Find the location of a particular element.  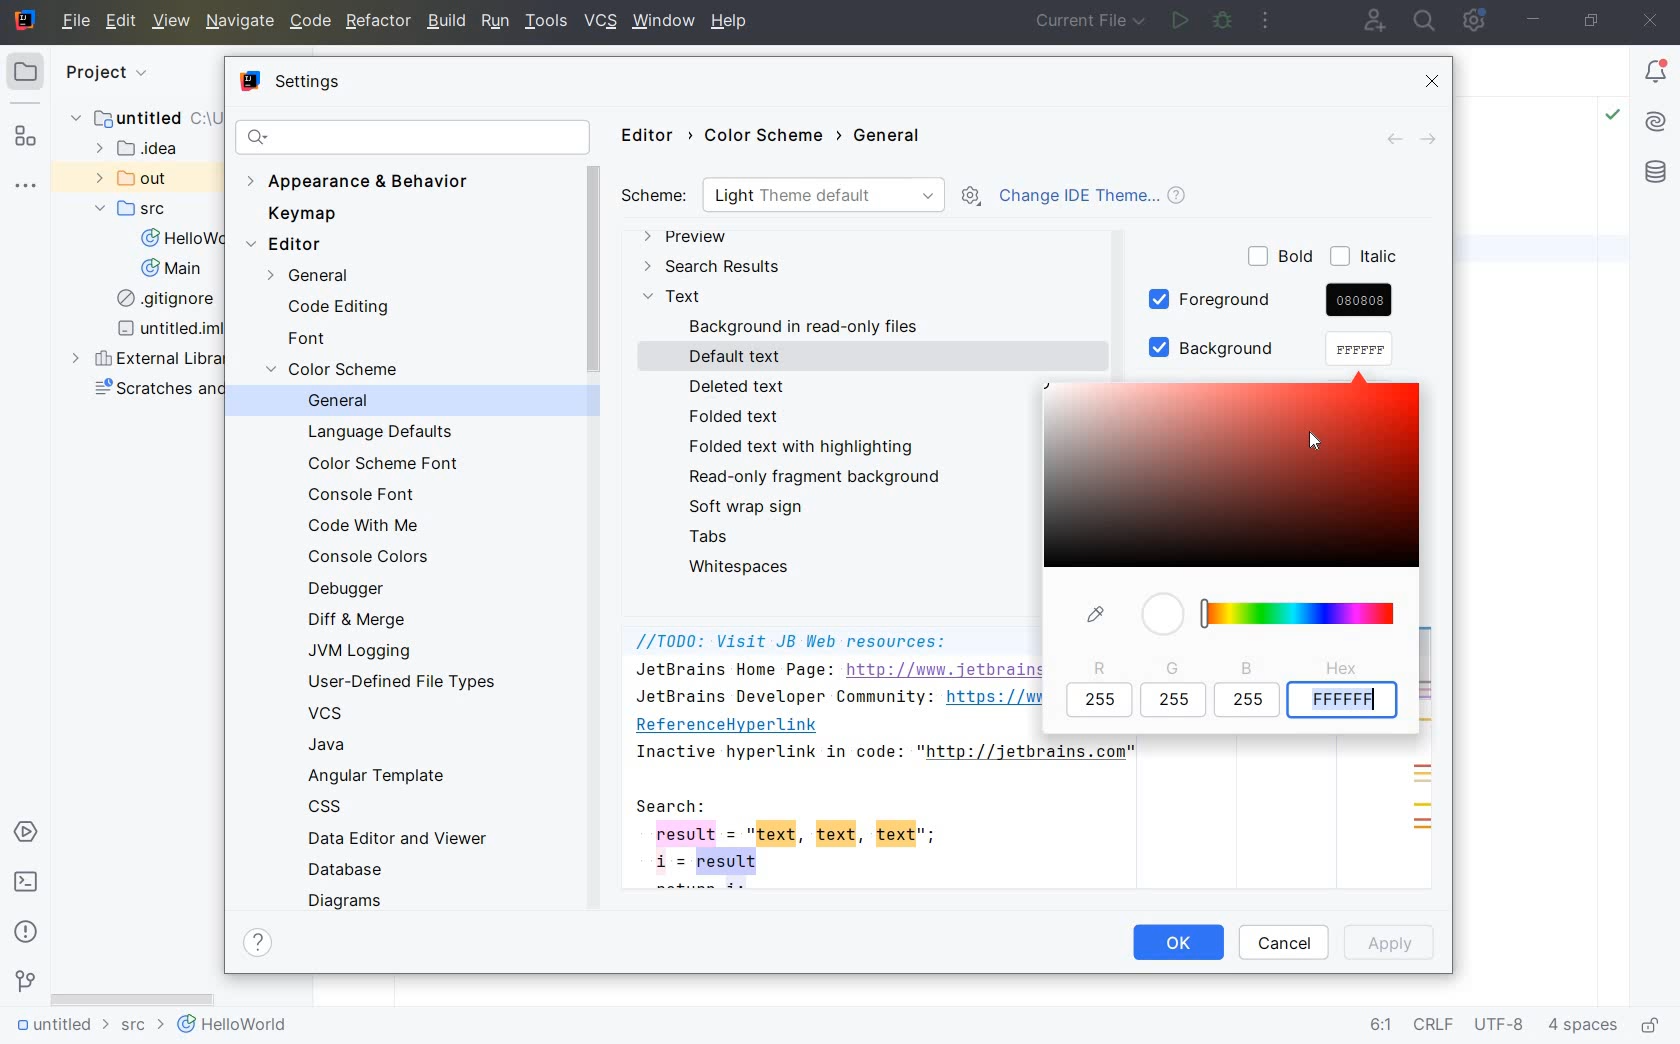

problems is located at coordinates (26, 931).